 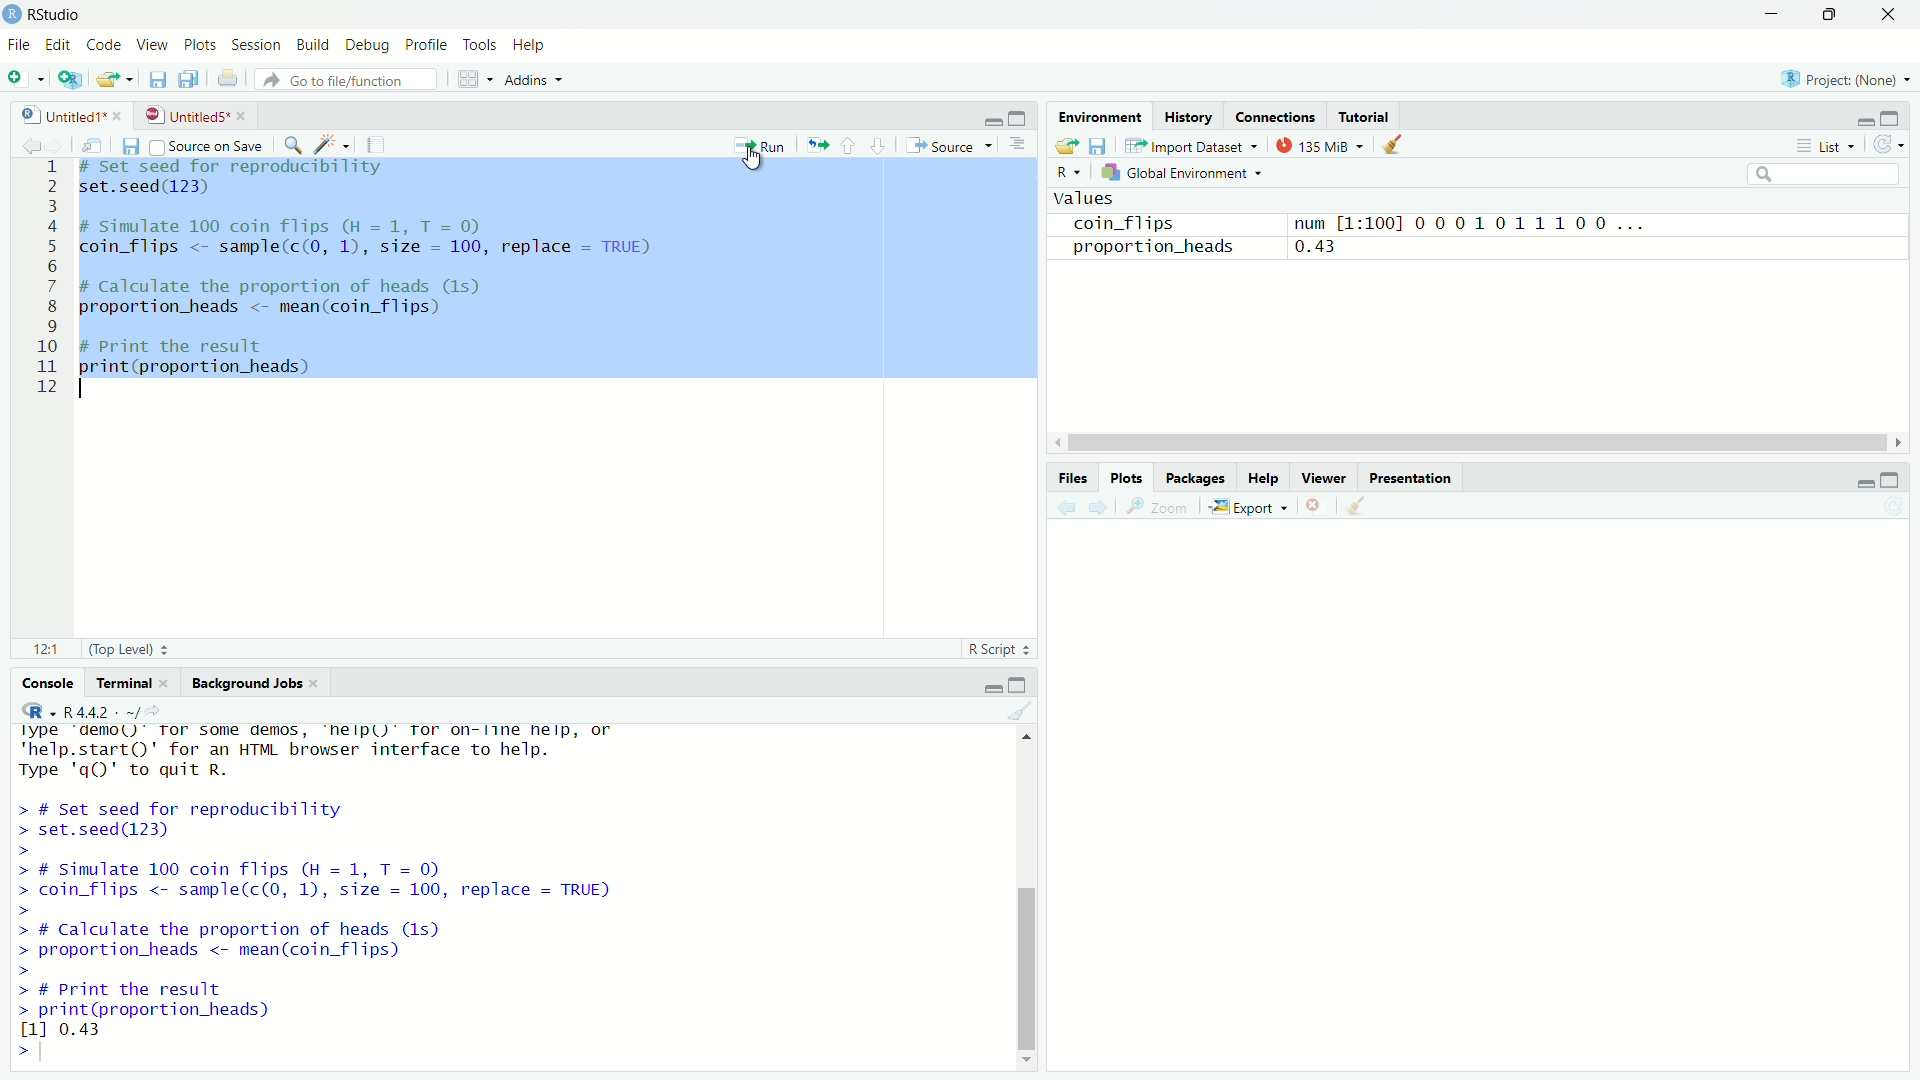 What do you see at coordinates (1462, 441) in the screenshot?
I see `scrollbar` at bounding box center [1462, 441].